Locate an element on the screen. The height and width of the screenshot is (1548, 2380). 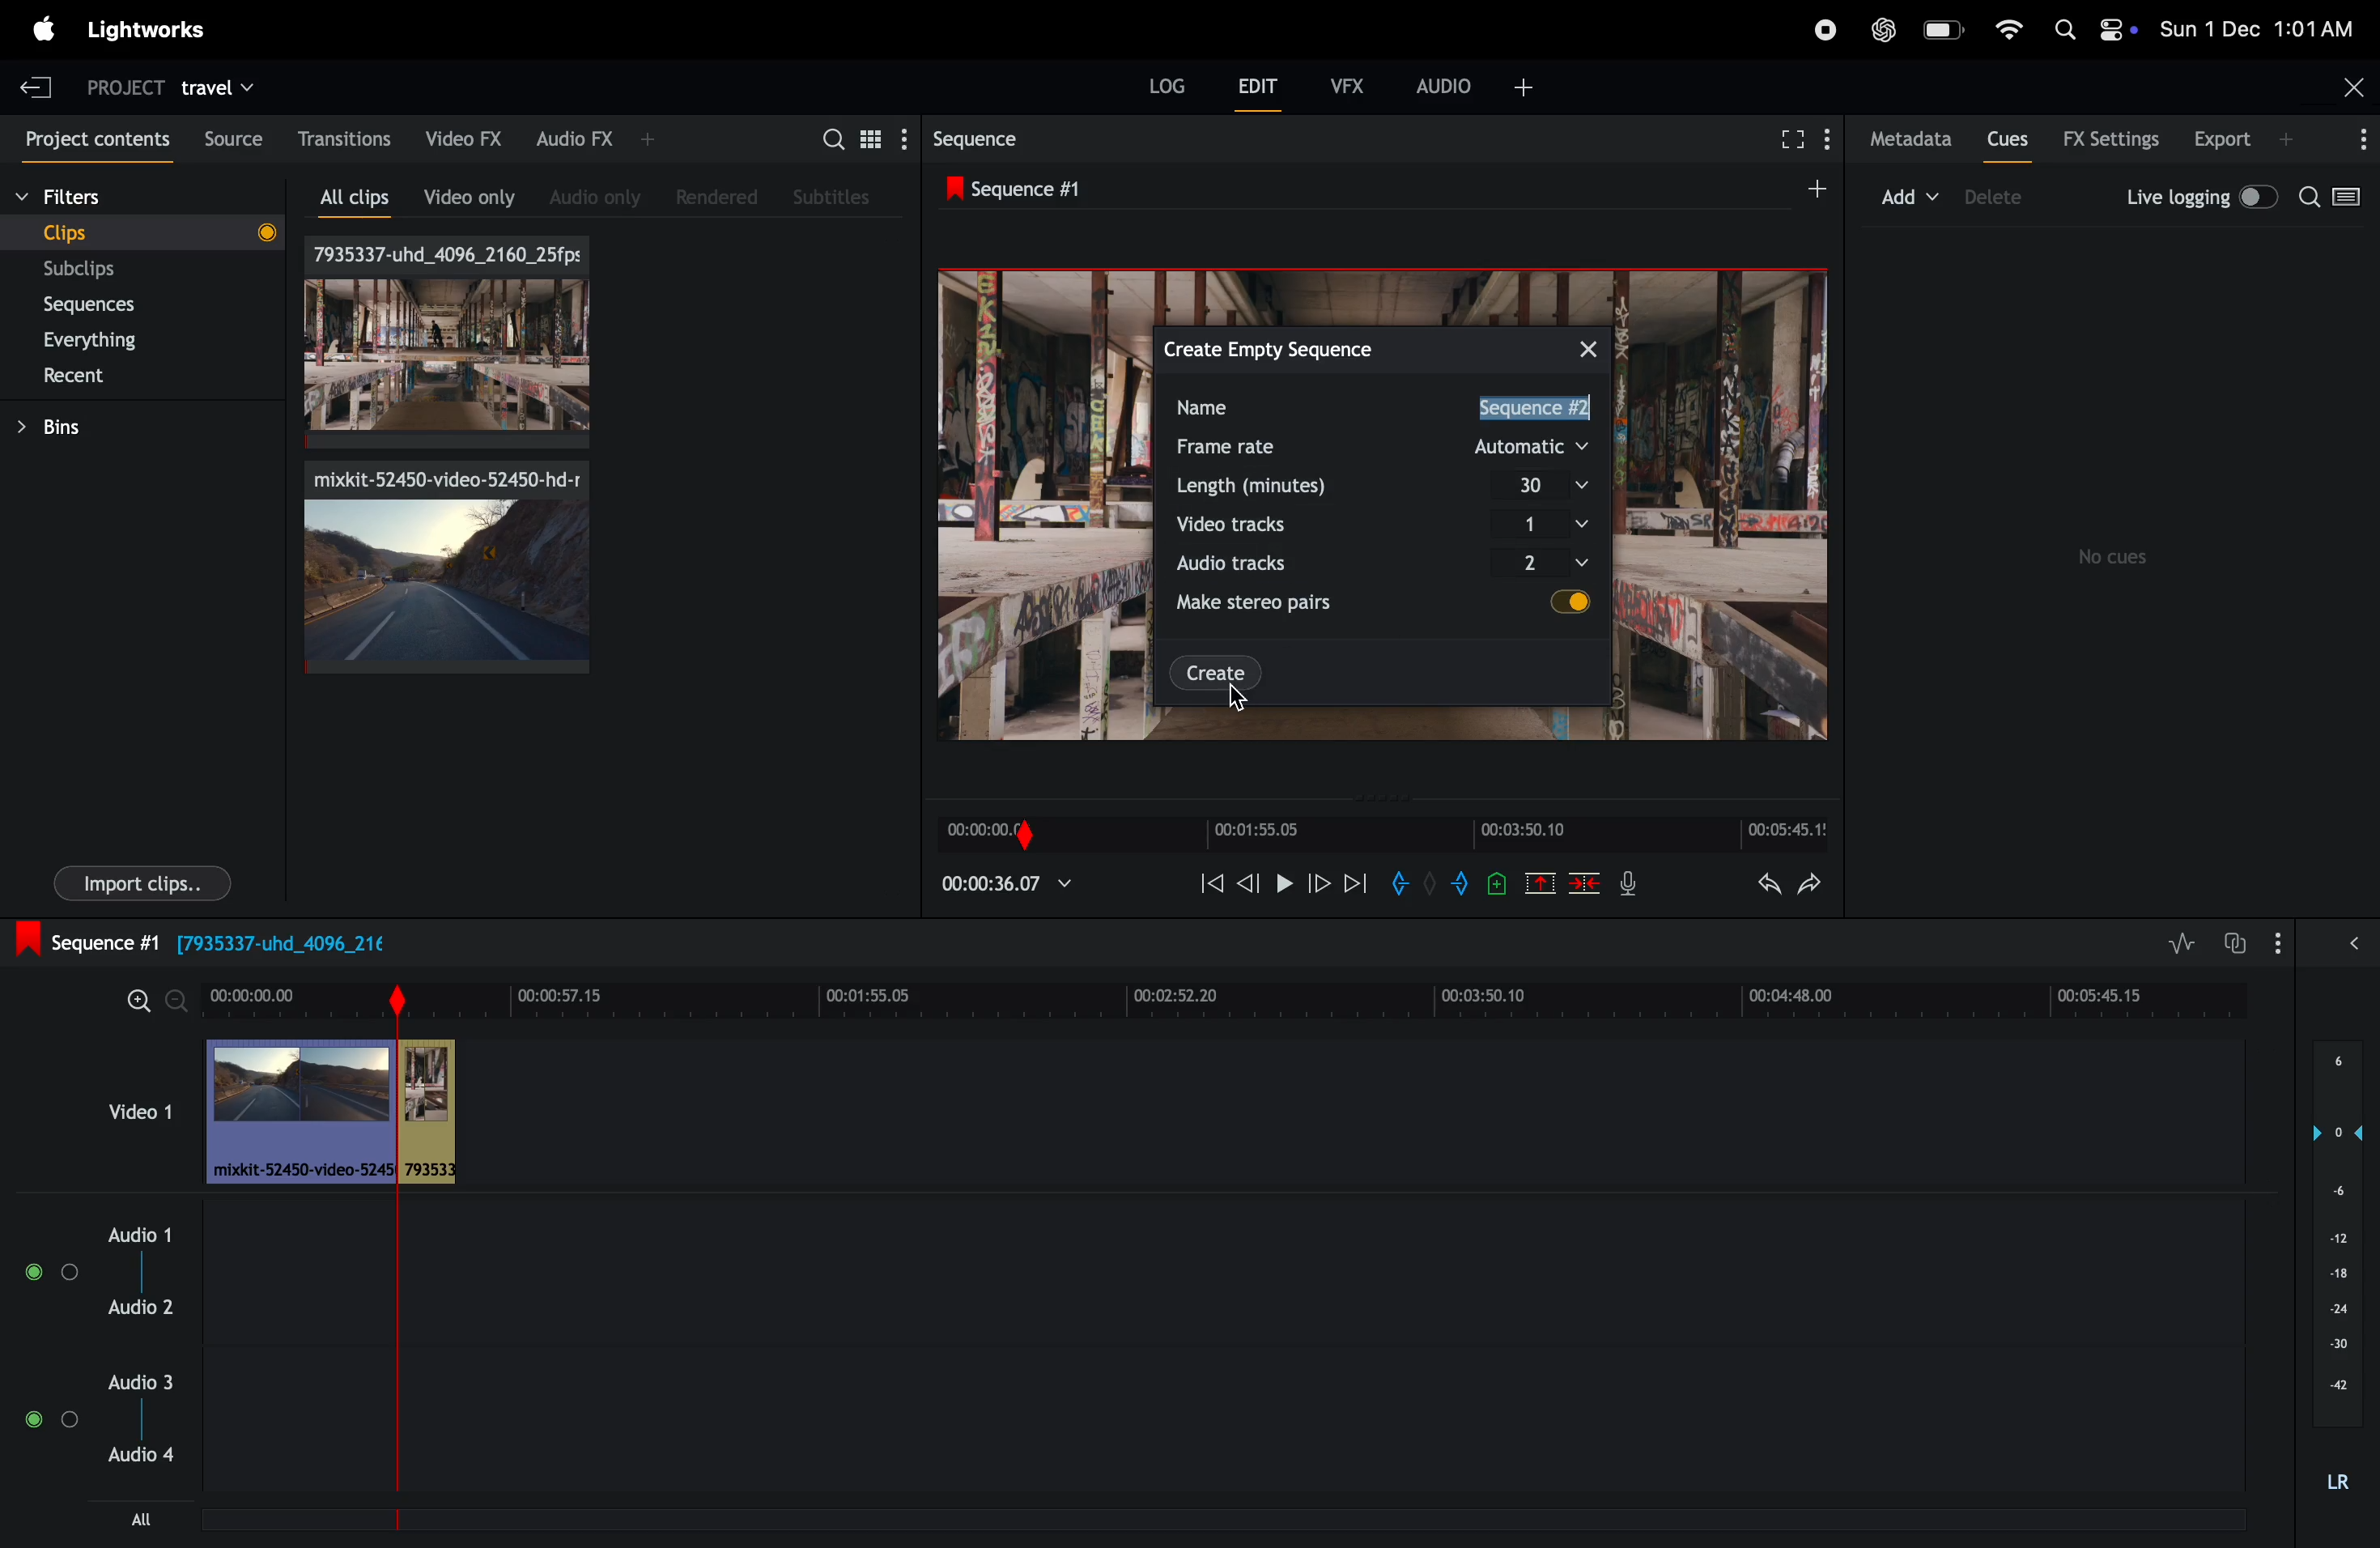
name is located at coordinates (1229, 406).